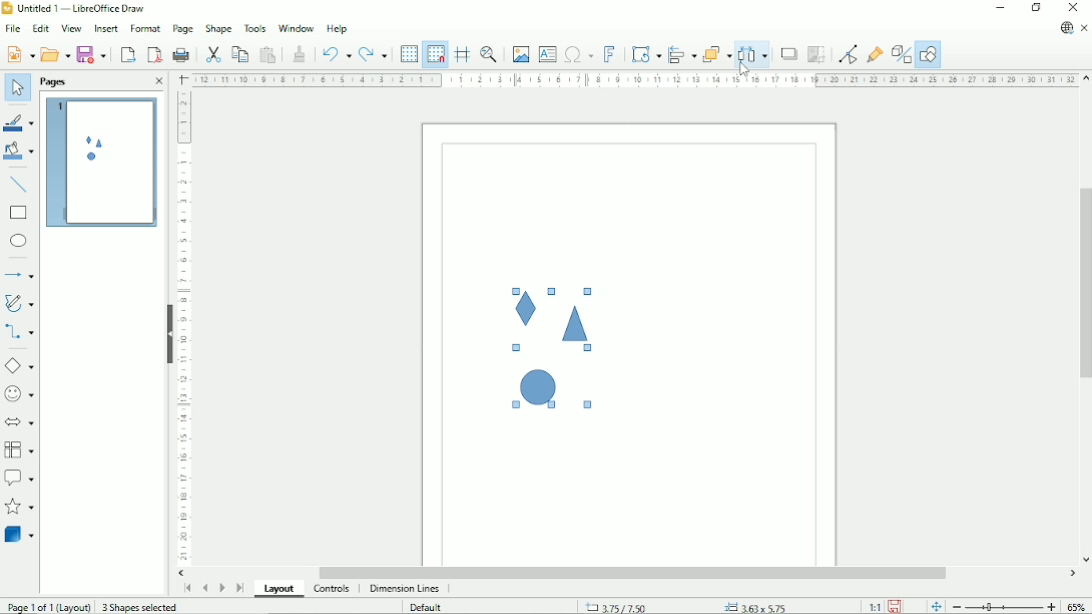 Image resolution: width=1092 pixels, height=614 pixels. I want to click on Select, so click(17, 89).